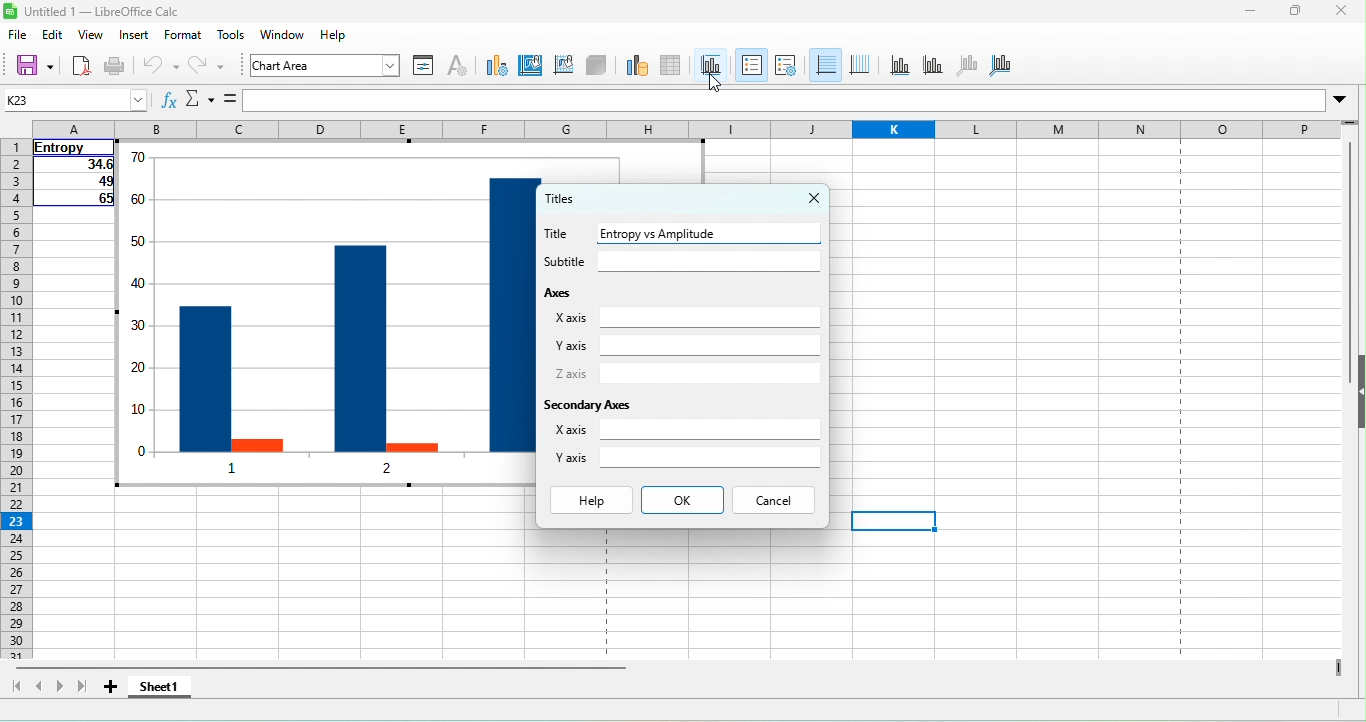  I want to click on vertical scroll bar, so click(1349, 266).